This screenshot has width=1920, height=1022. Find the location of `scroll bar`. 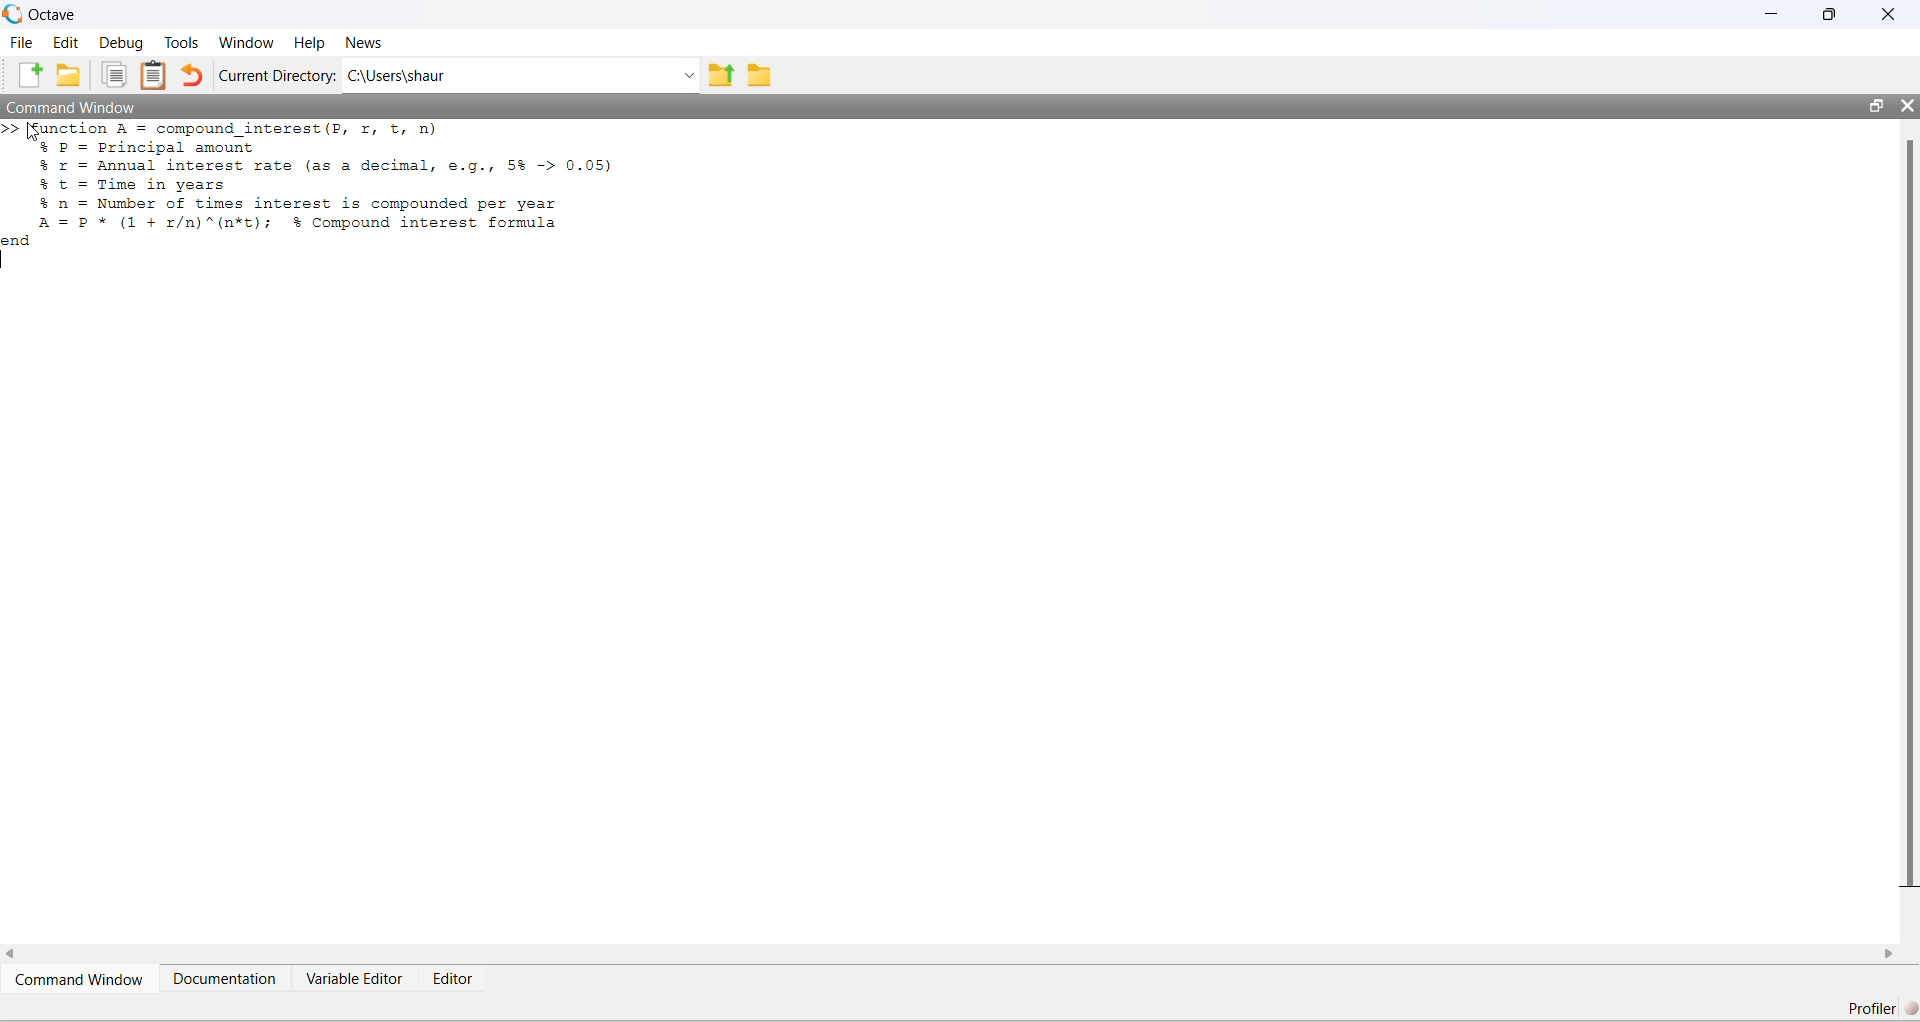

scroll bar is located at coordinates (1910, 516).